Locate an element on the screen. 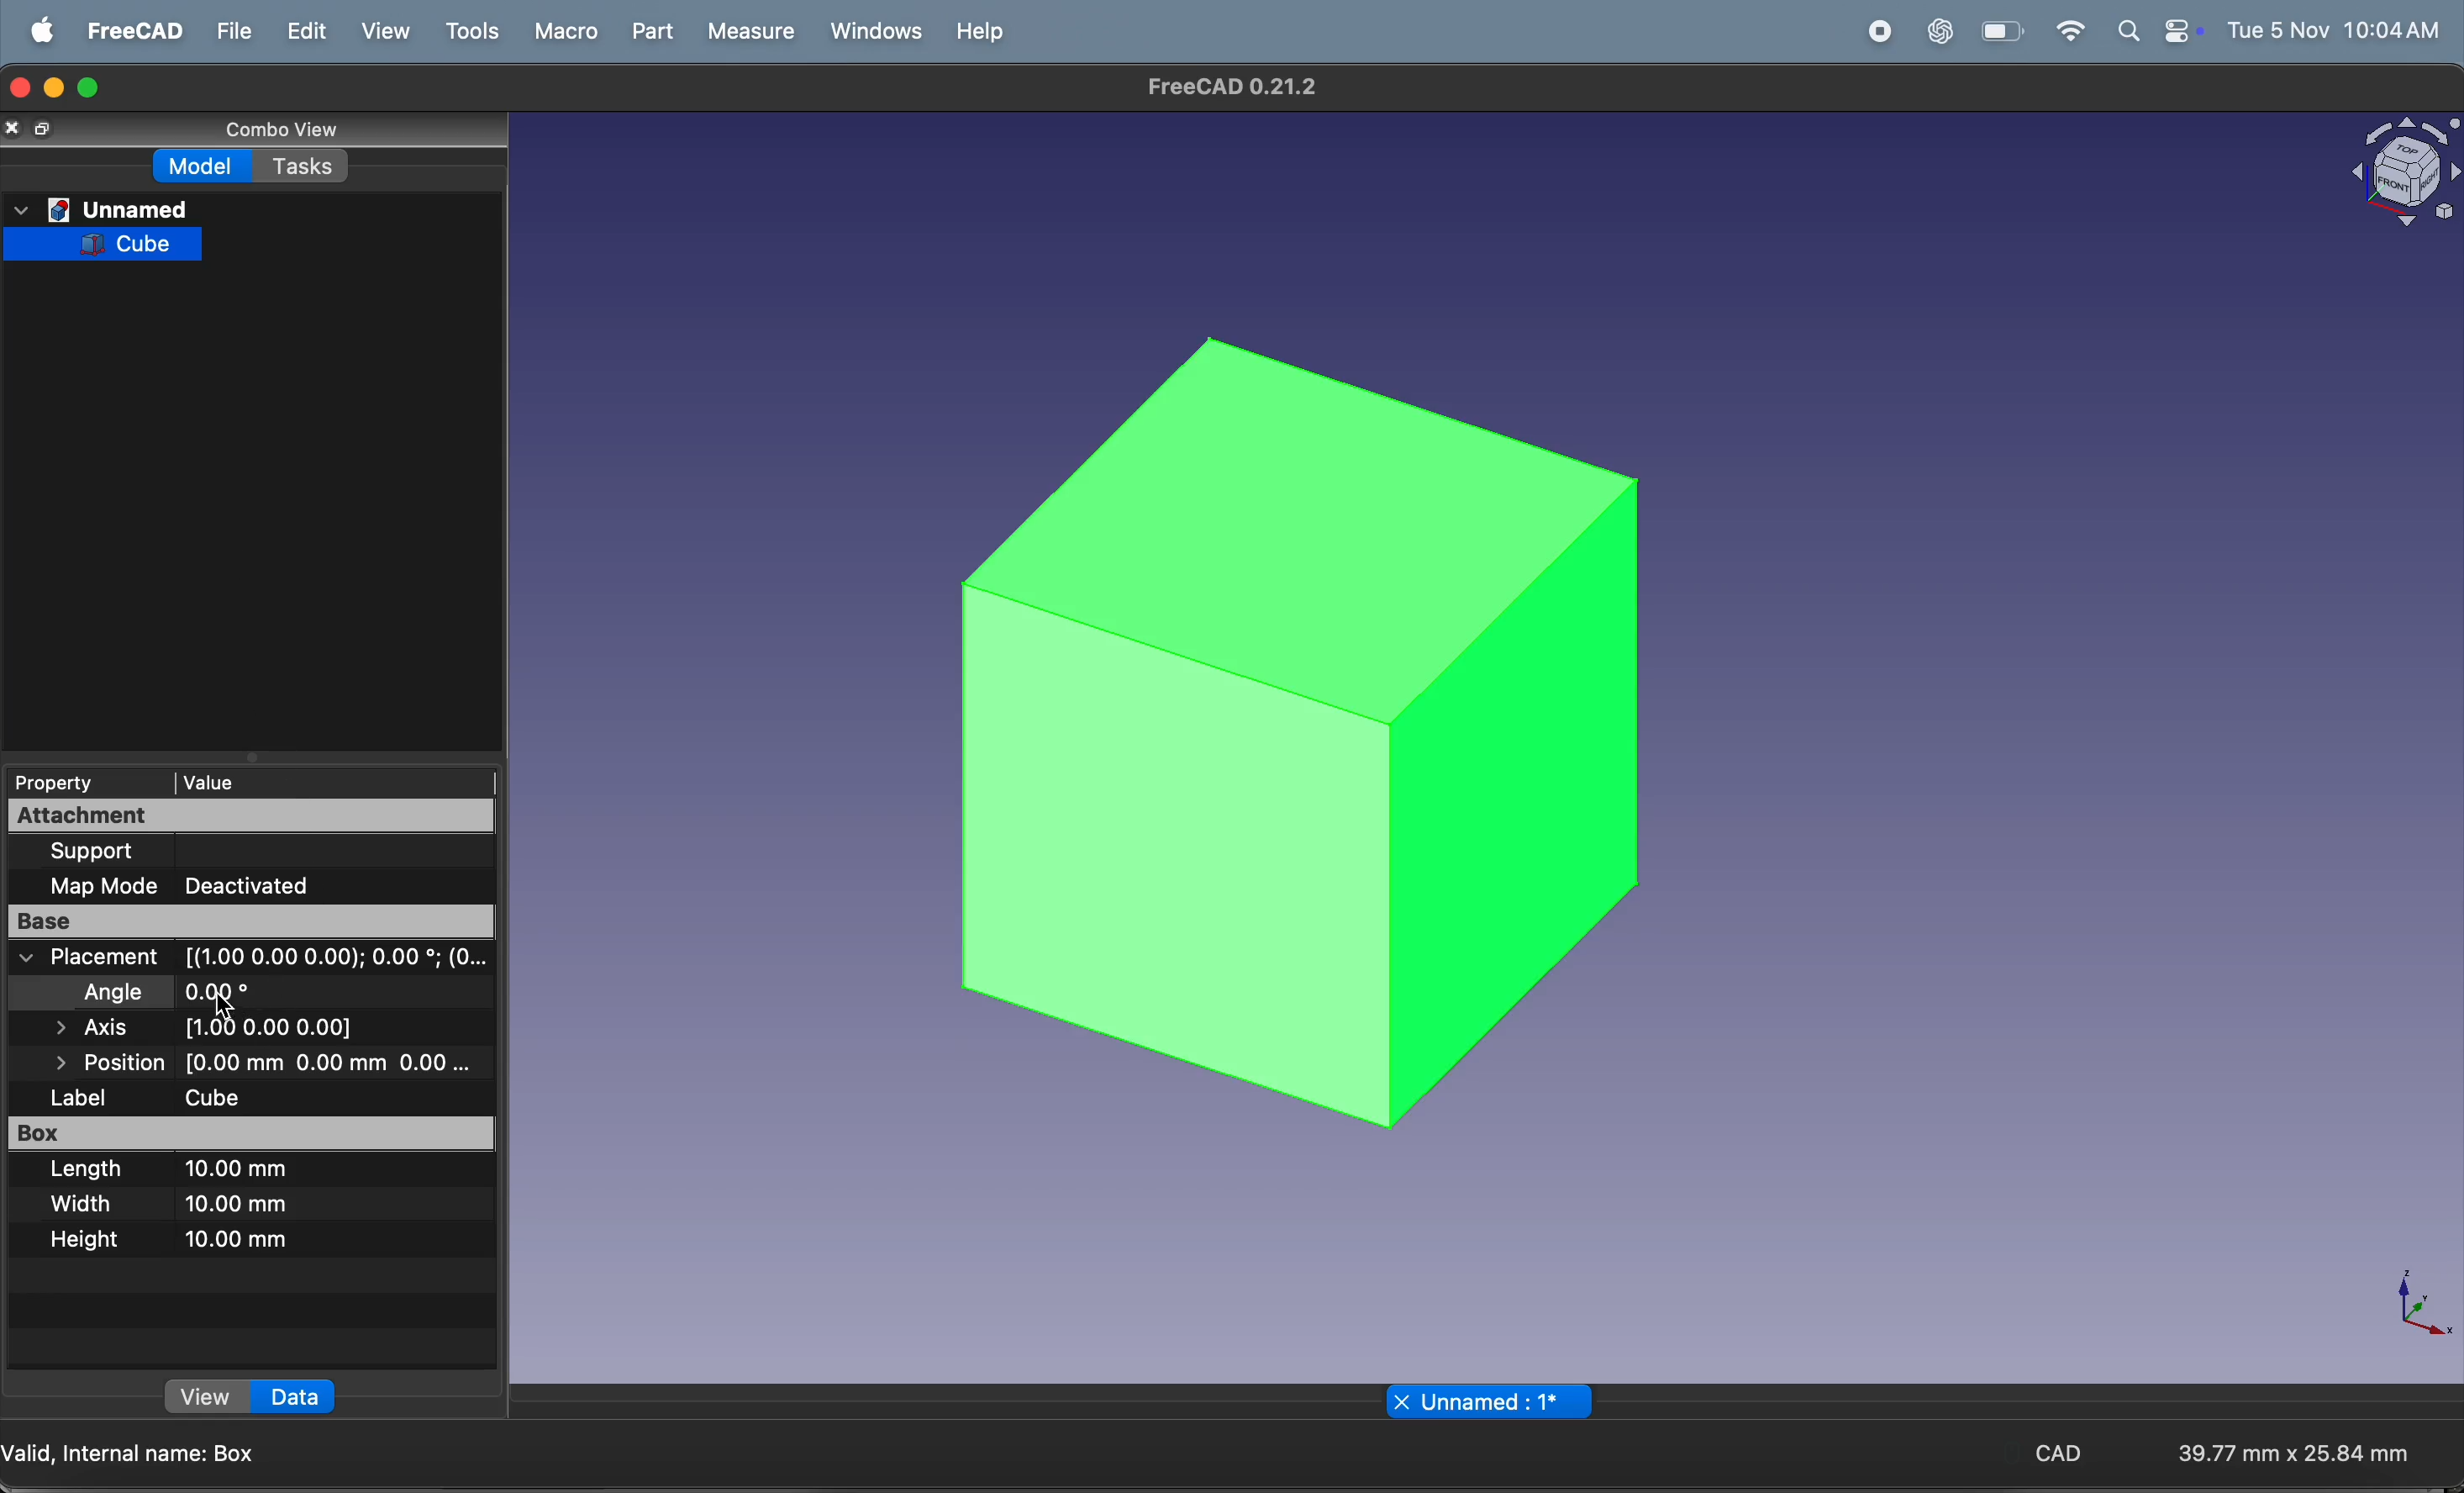 The image size is (2464, 1493). record is located at coordinates (1872, 29).